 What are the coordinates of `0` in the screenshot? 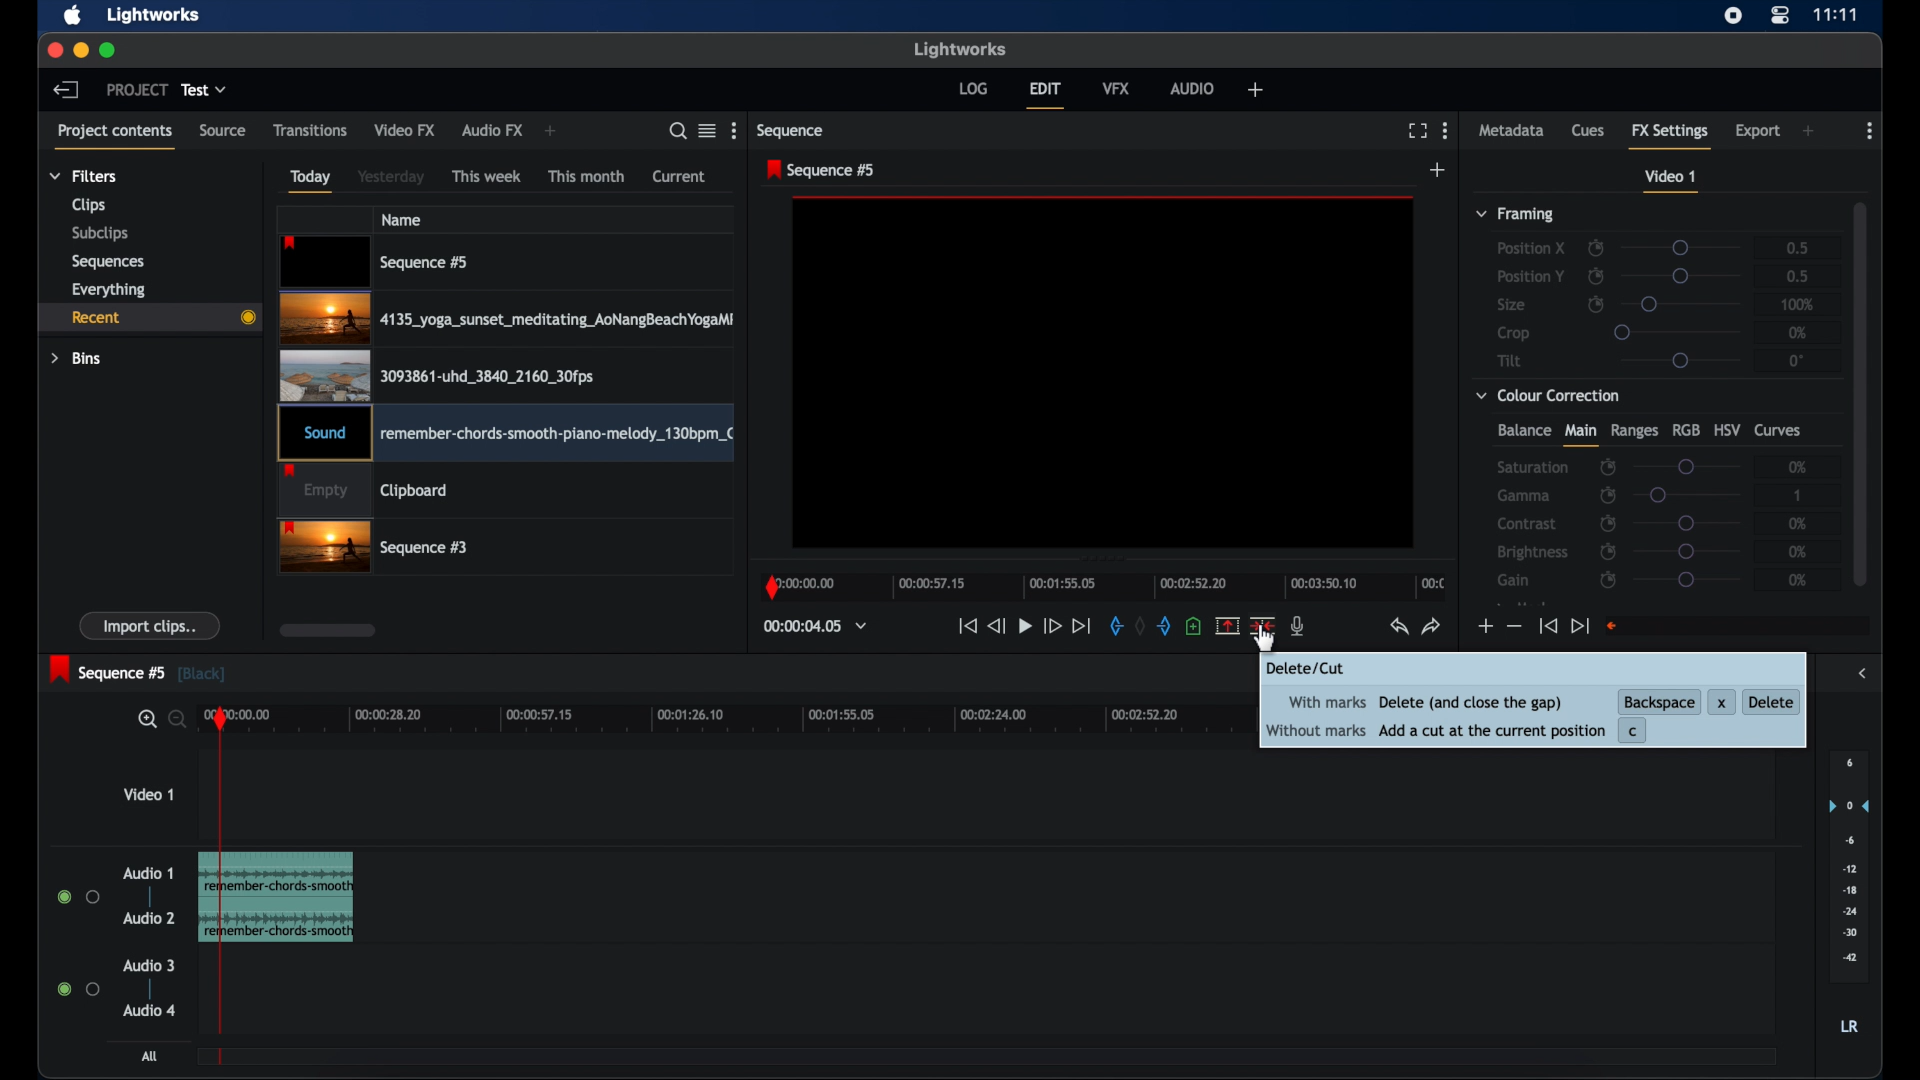 It's located at (1796, 360).